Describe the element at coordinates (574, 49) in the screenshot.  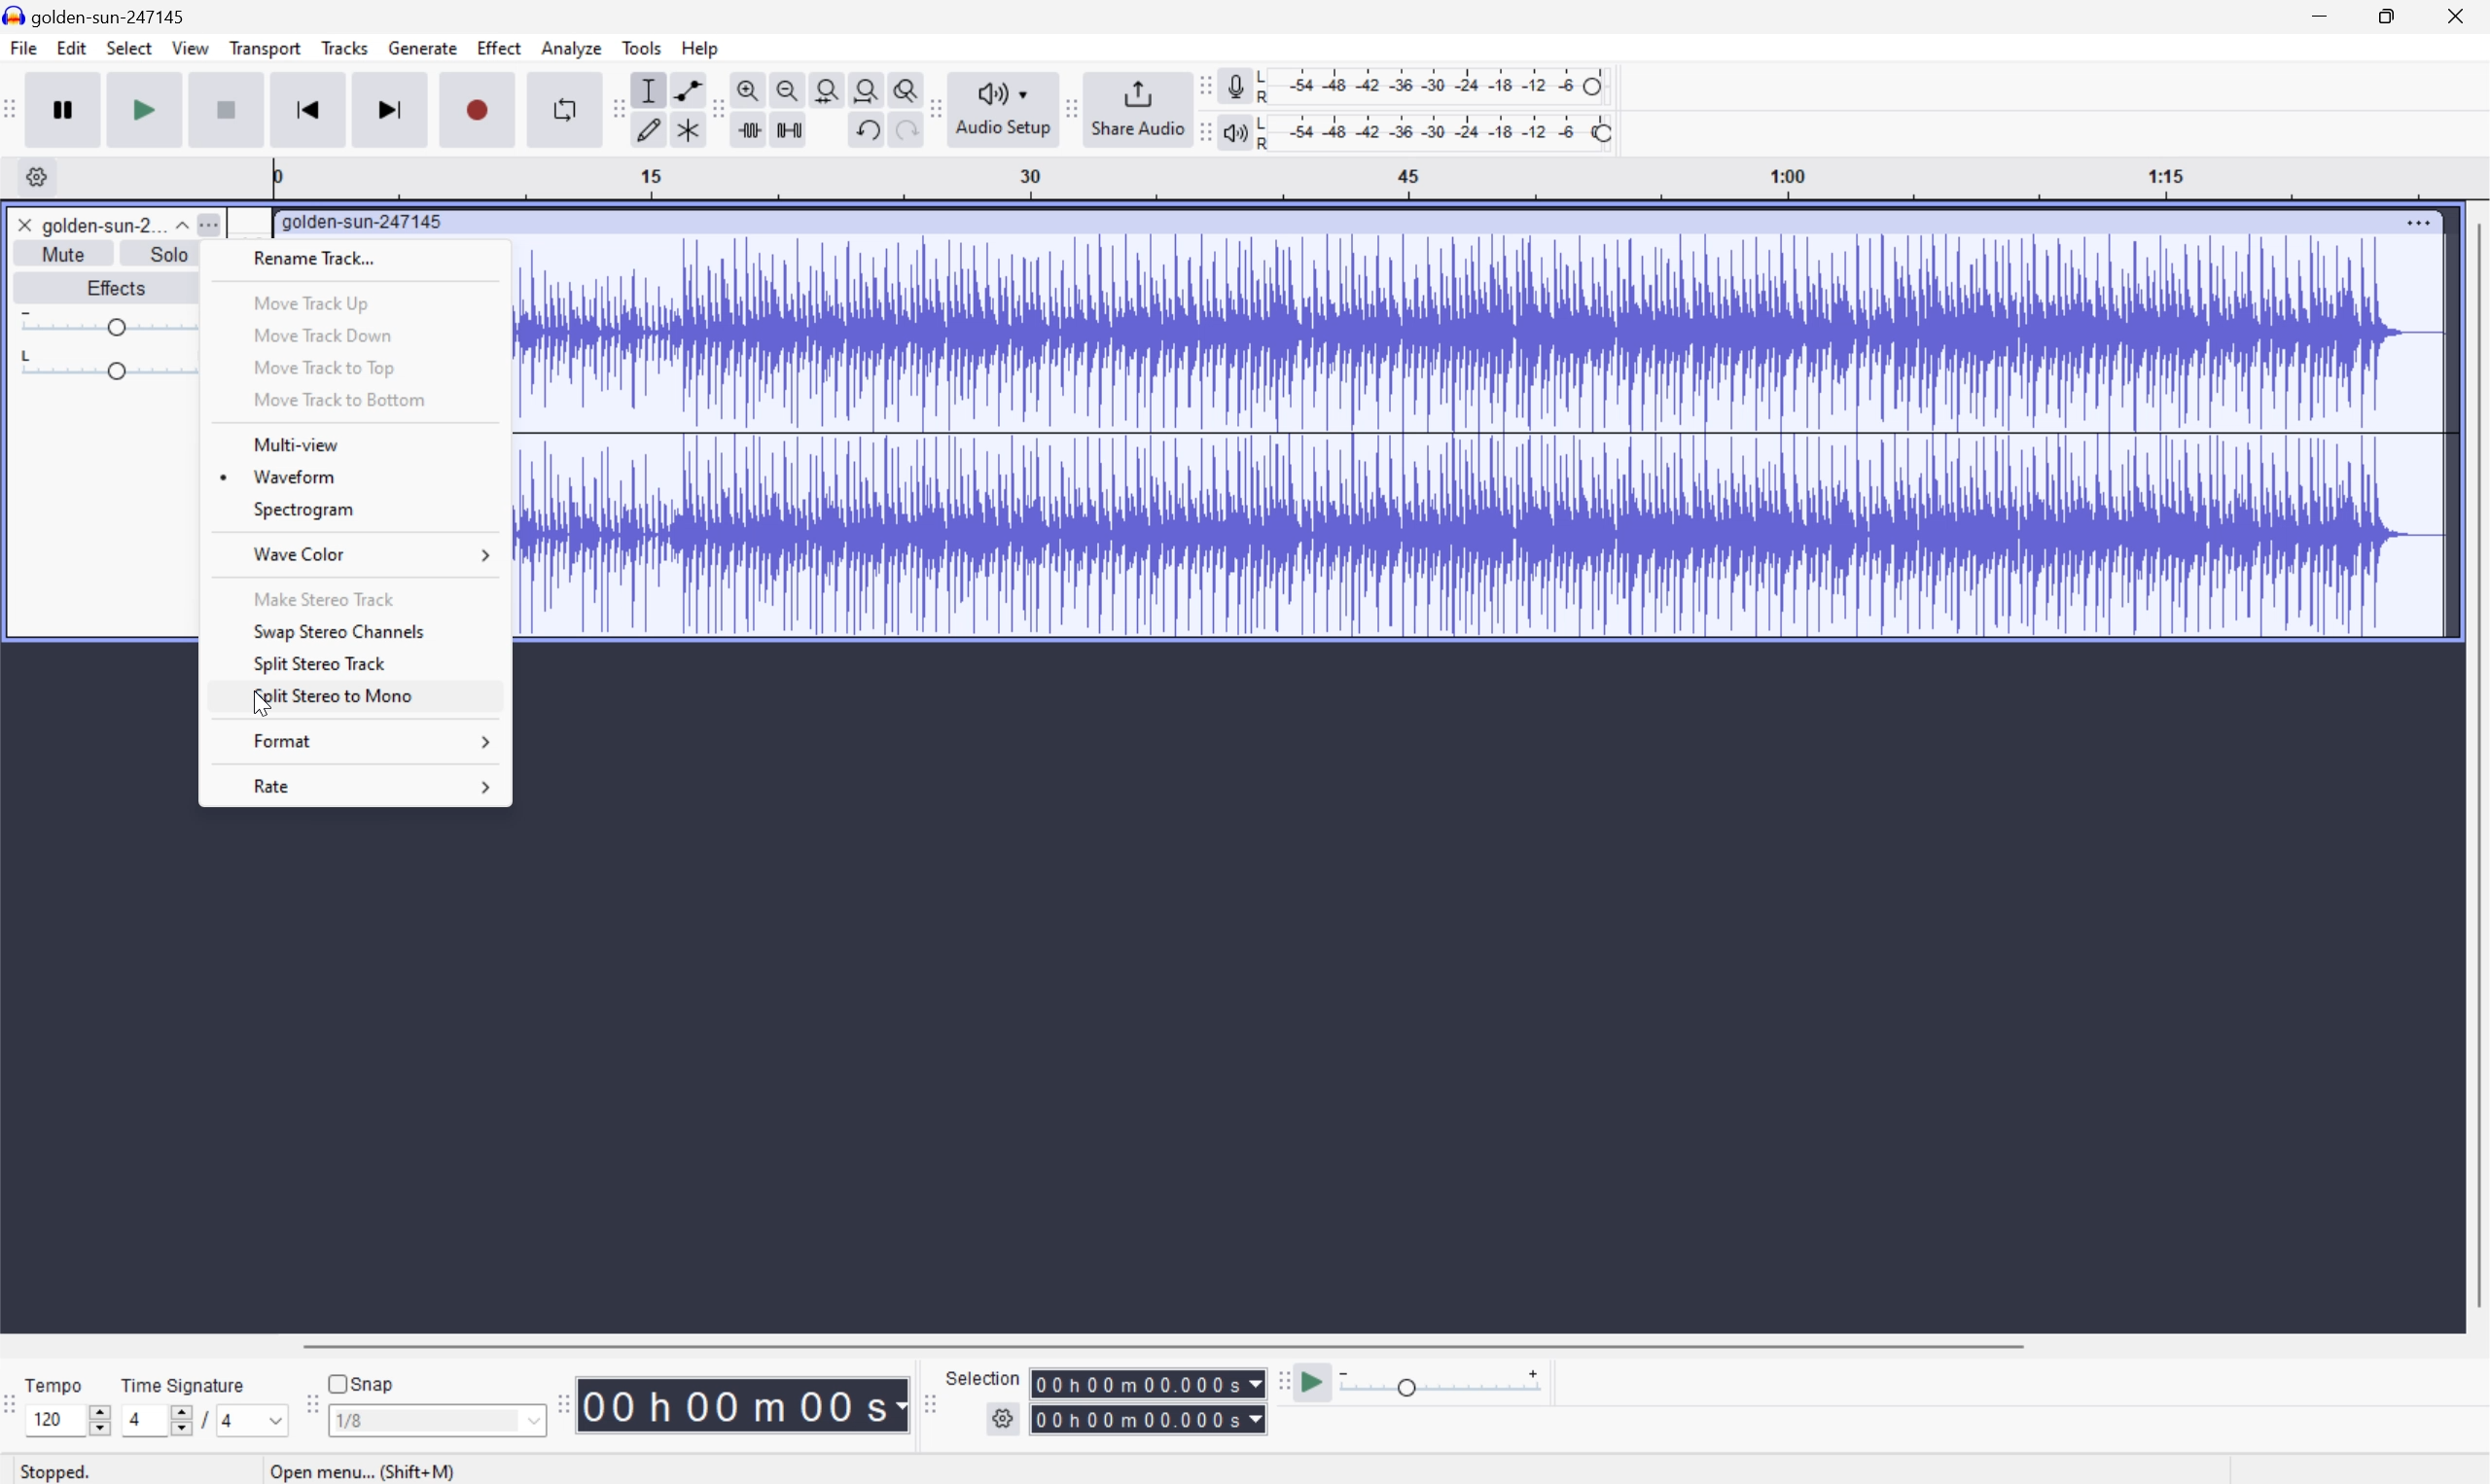
I see `Analyze` at that location.